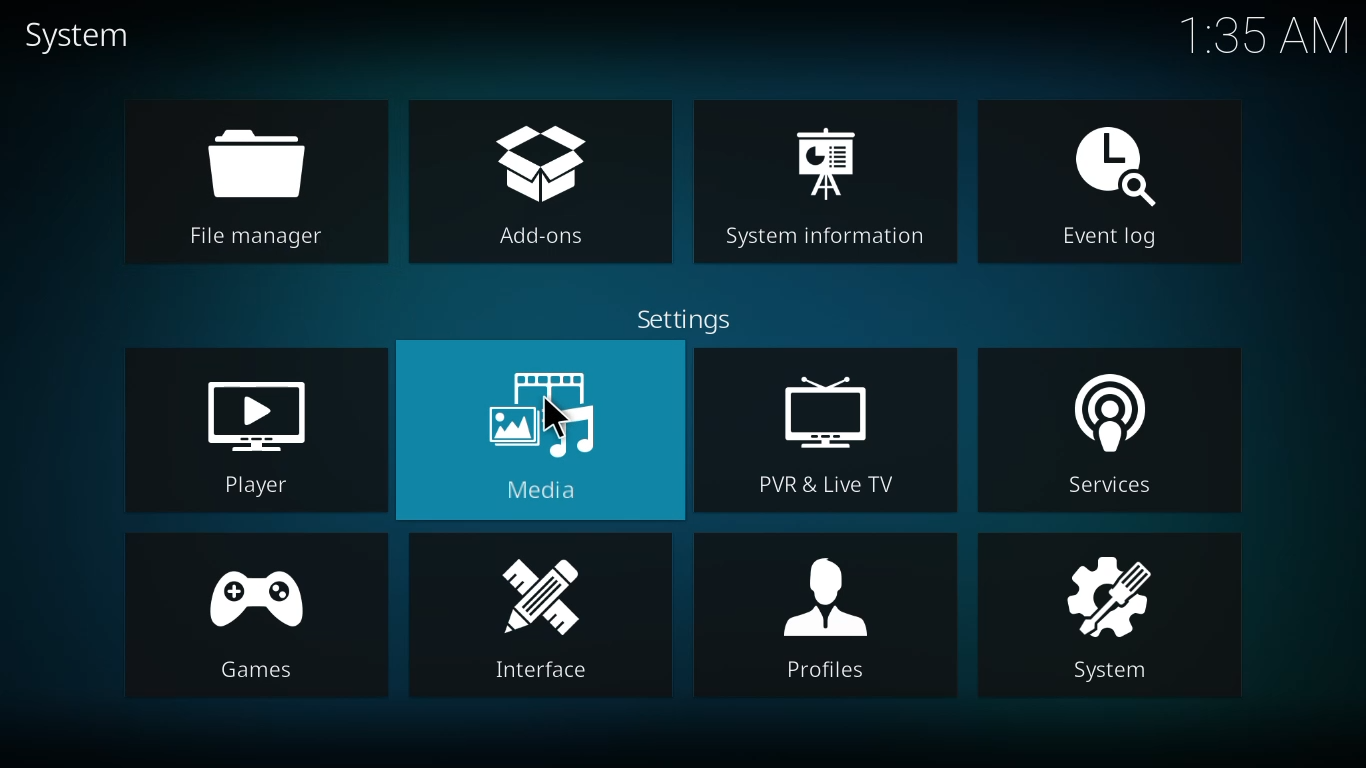 The image size is (1366, 768). Describe the element at coordinates (1264, 33) in the screenshot. I see `time` at that location.